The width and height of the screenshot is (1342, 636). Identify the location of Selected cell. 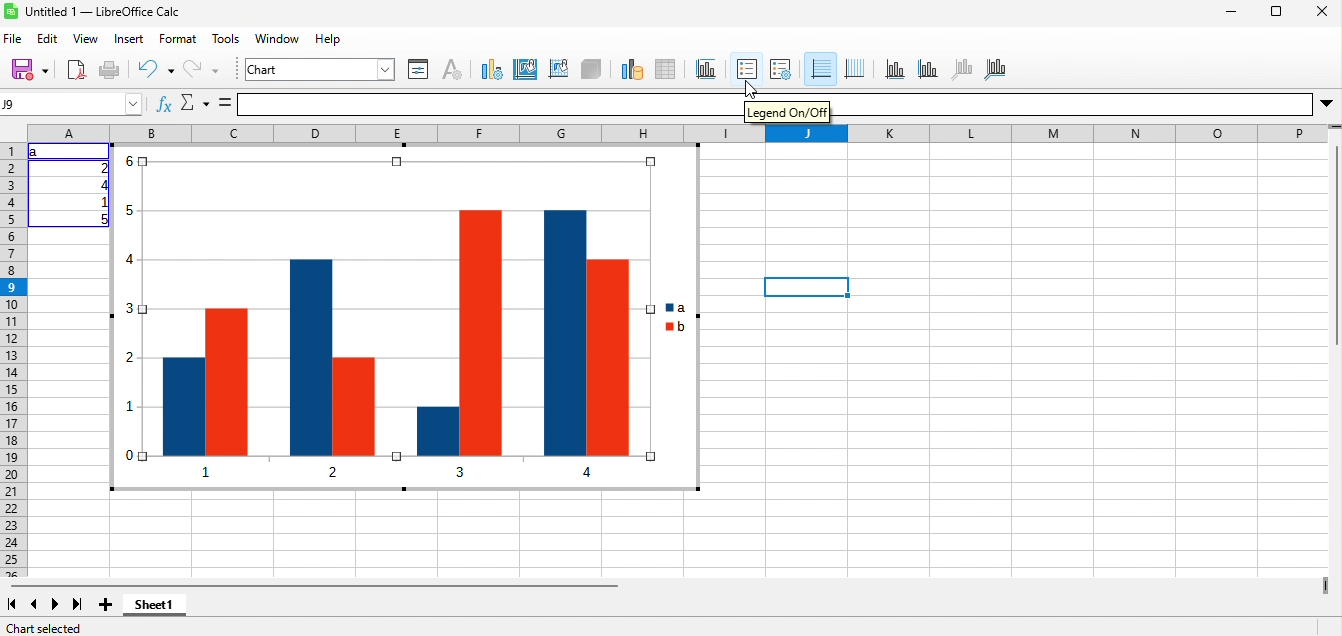
(807, 287).